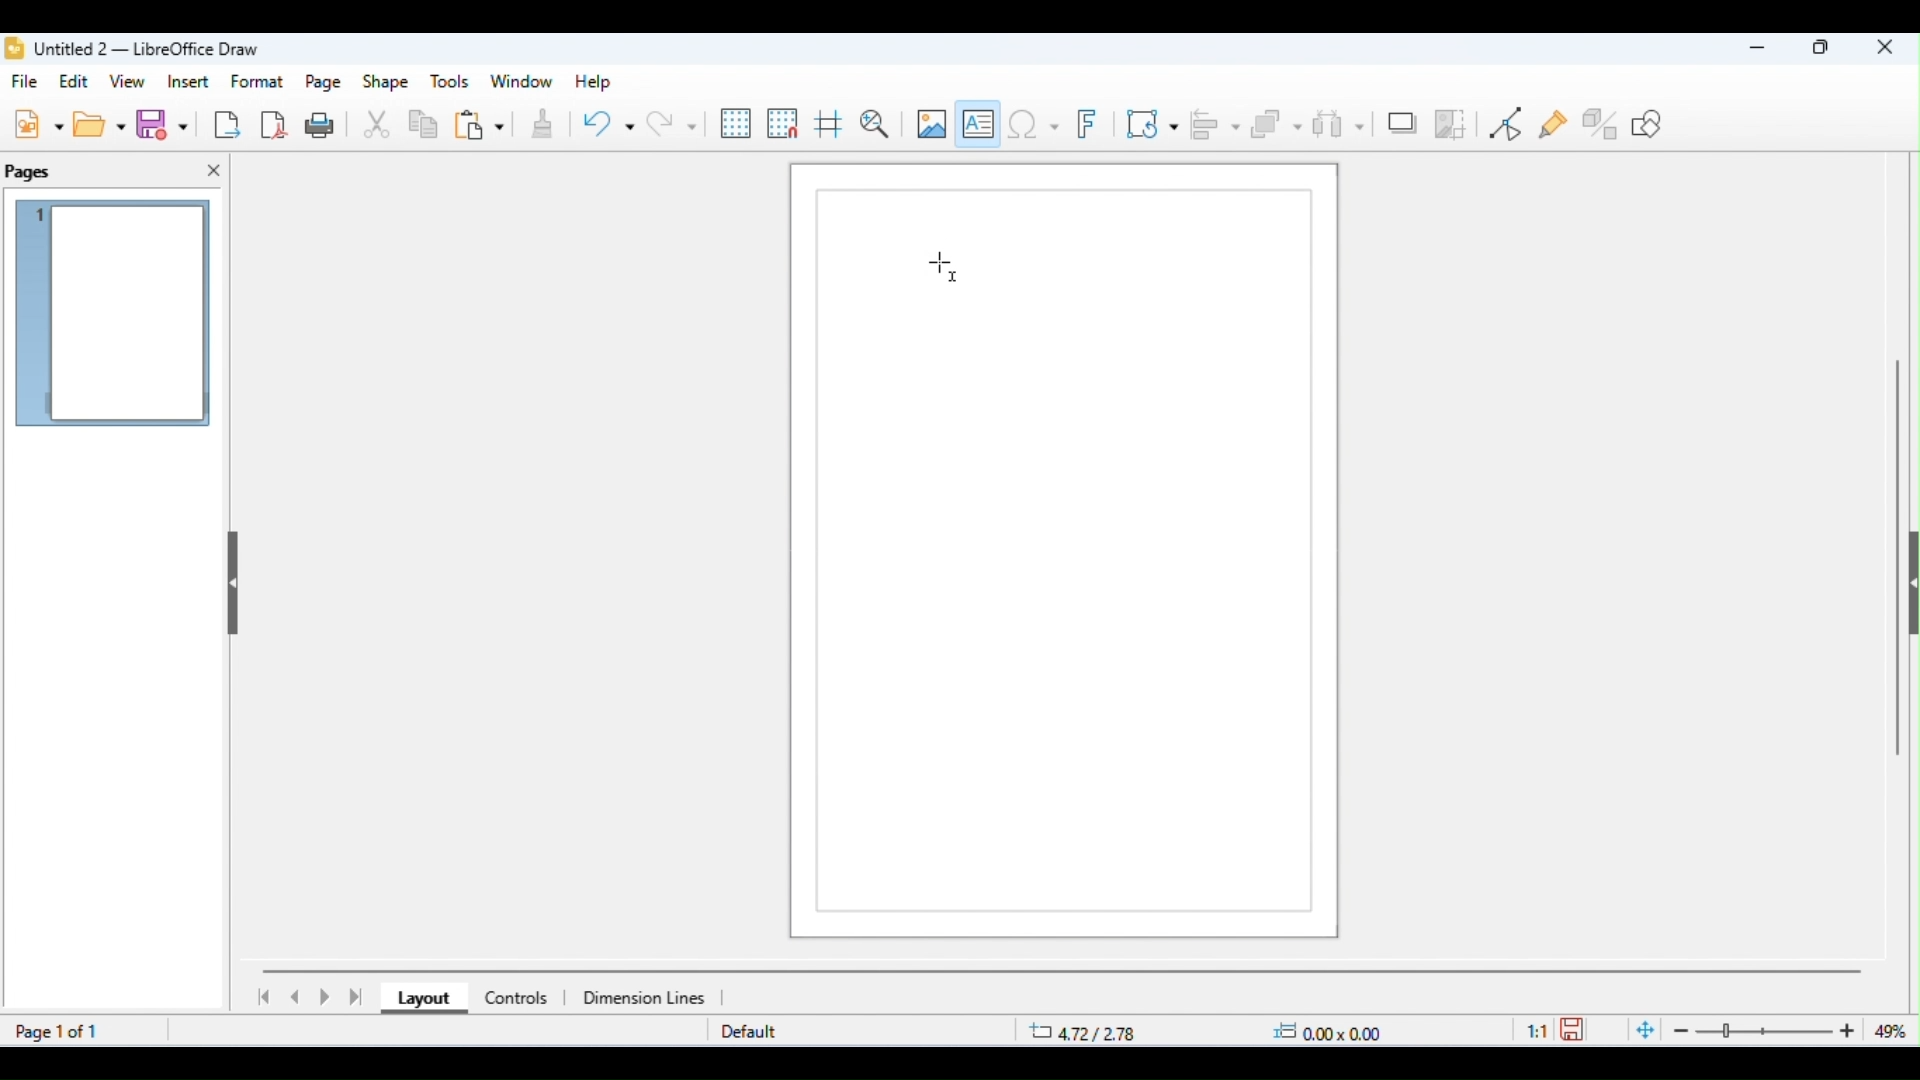 The width and height of the screenshot is (1920, 1080). What do you see at coordinates (1091, 125) in the screenshot?
I see `insert fontwork text` at bounding box center [1091, 125].